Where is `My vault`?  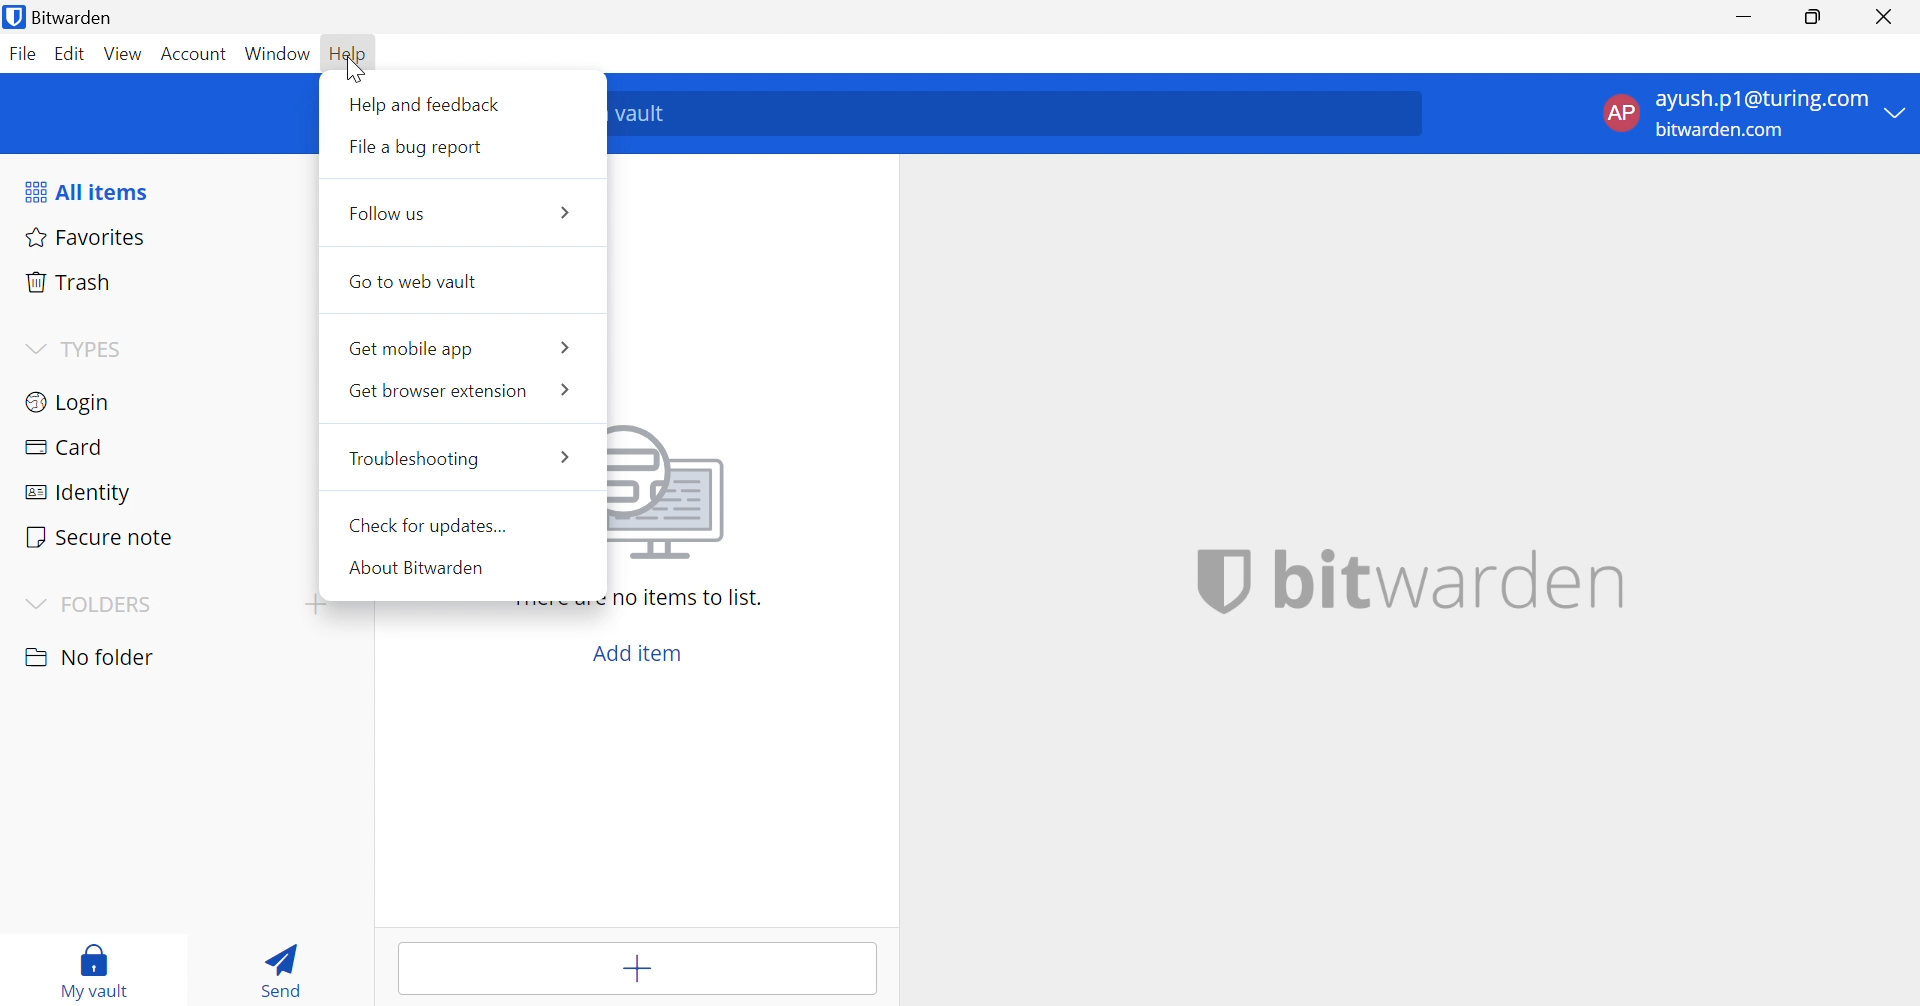
My vault is located at coordinates (95, 968).